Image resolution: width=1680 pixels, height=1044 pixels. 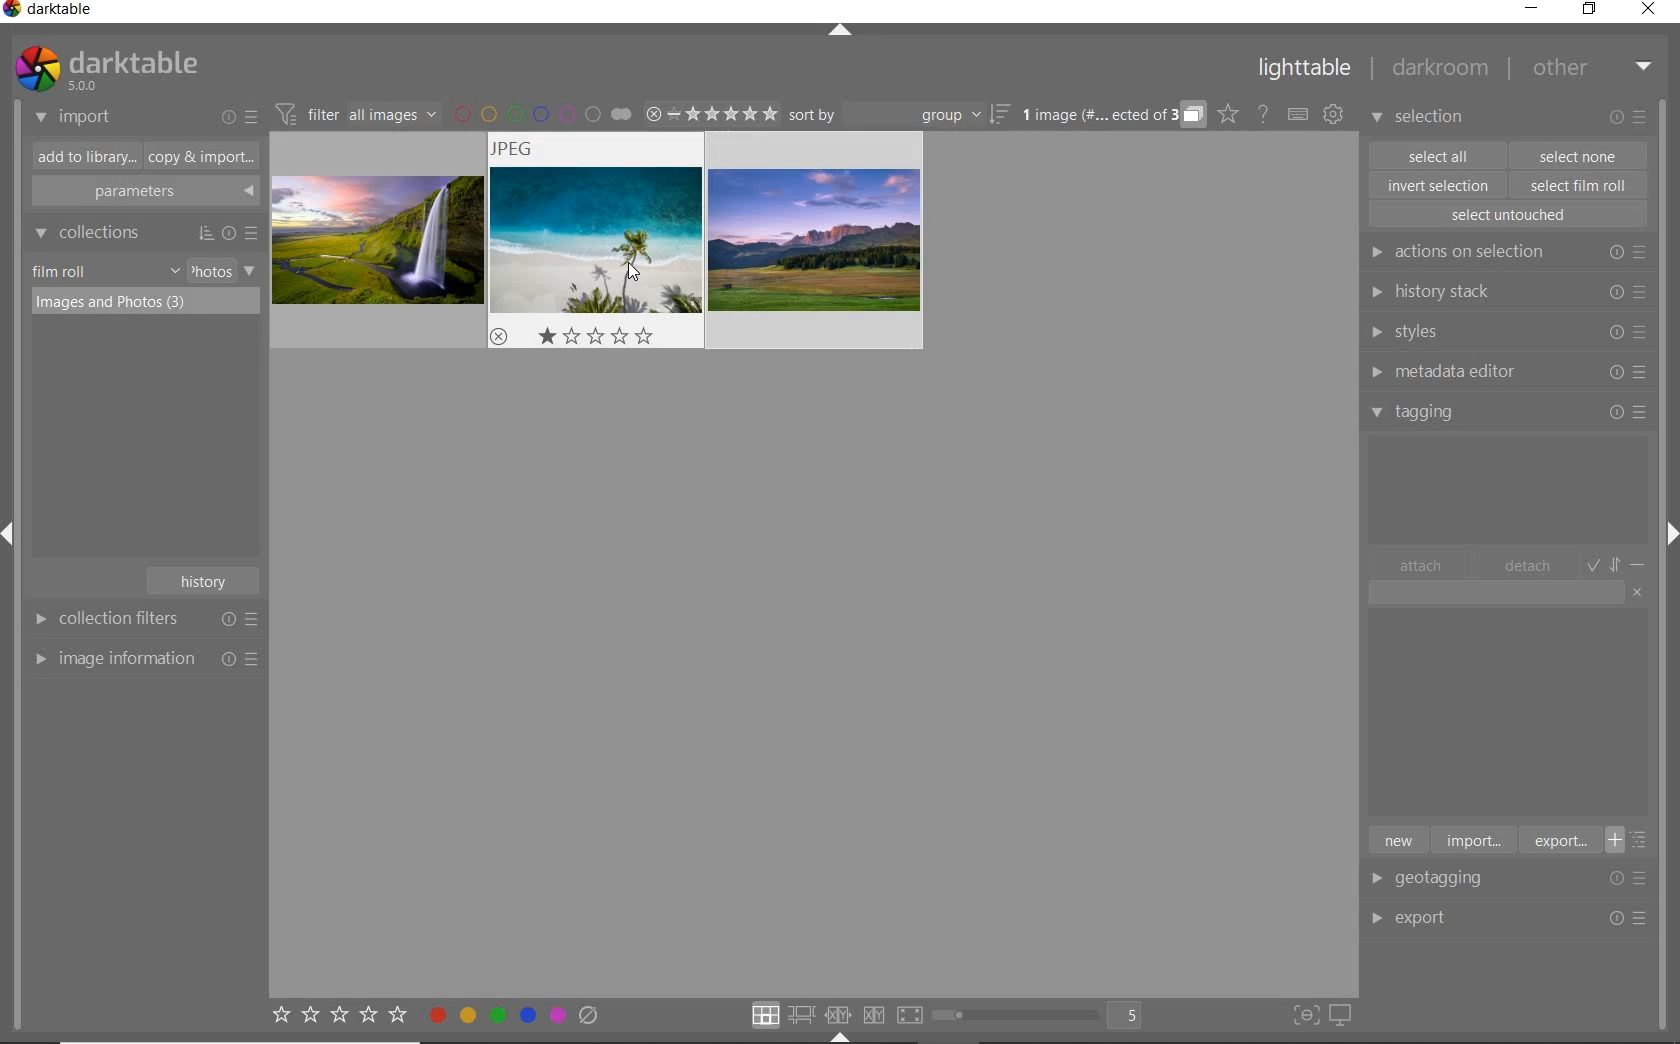 I want to click on other, so click(x=1592, y=67).